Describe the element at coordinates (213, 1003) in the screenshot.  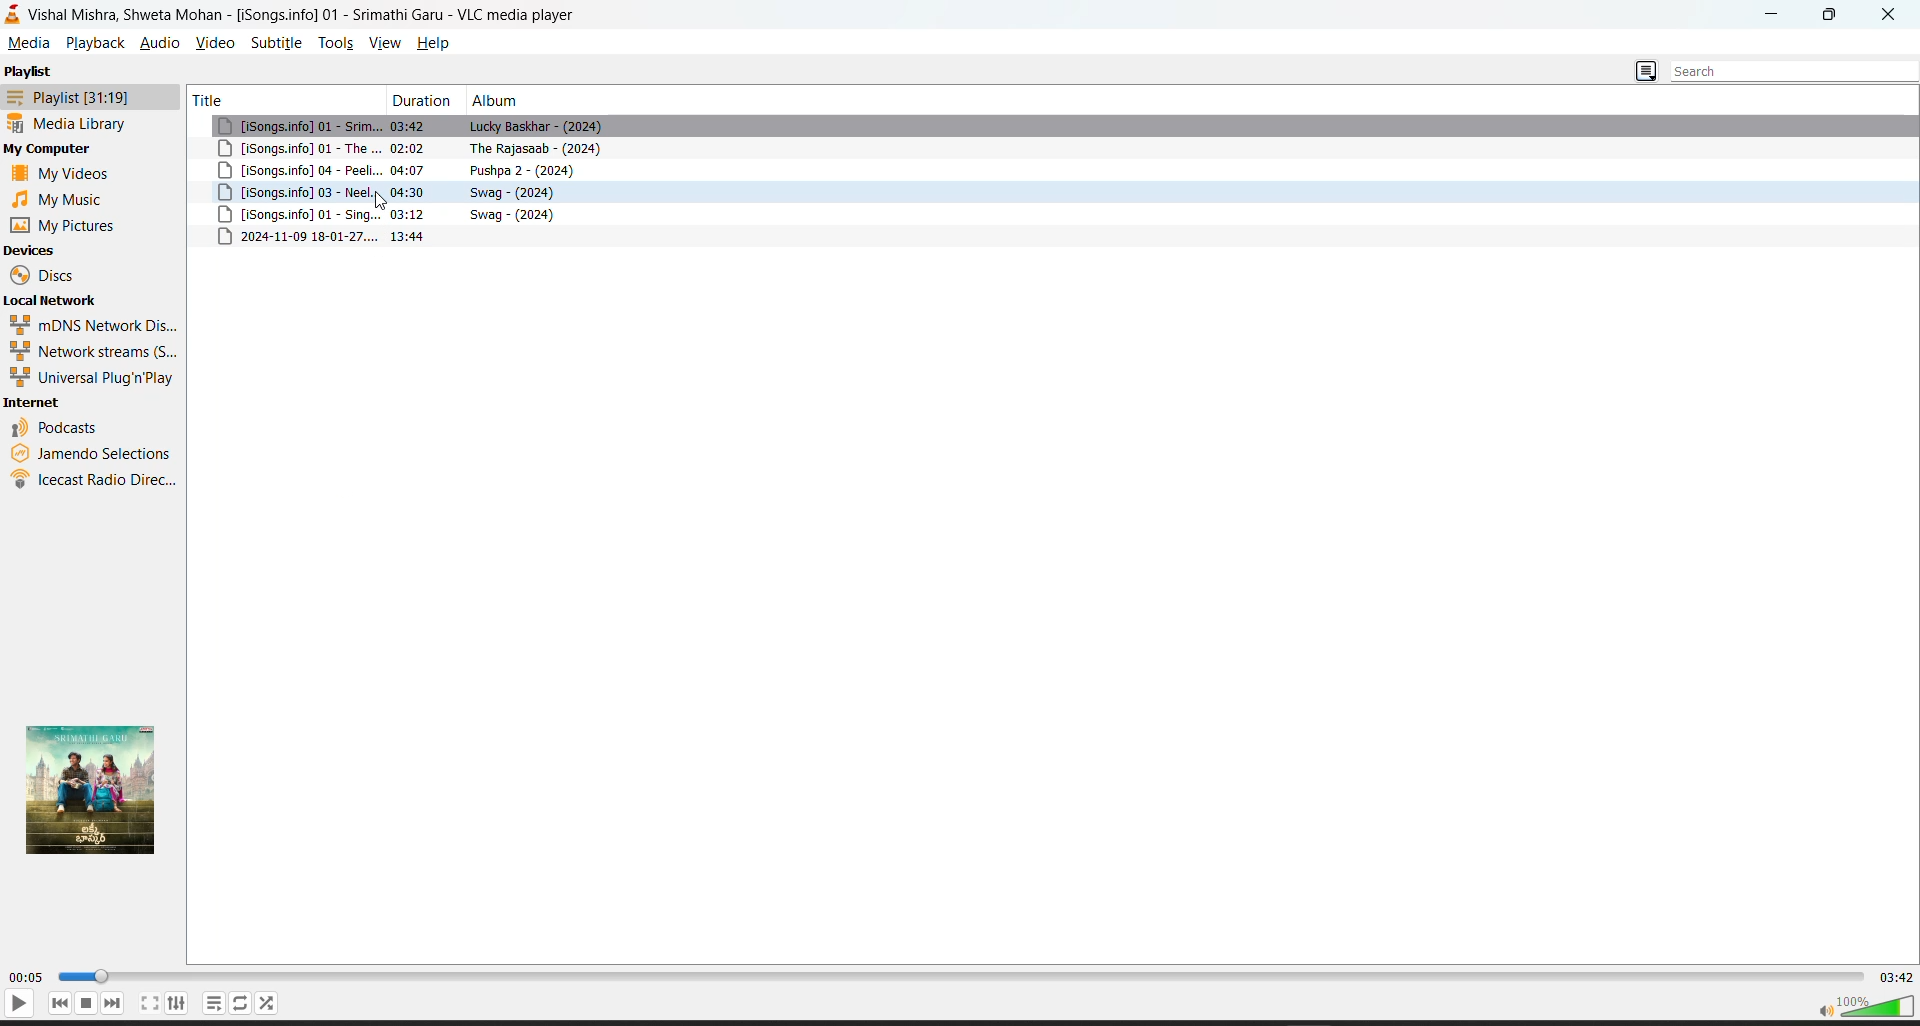
I see `loop` at that location.